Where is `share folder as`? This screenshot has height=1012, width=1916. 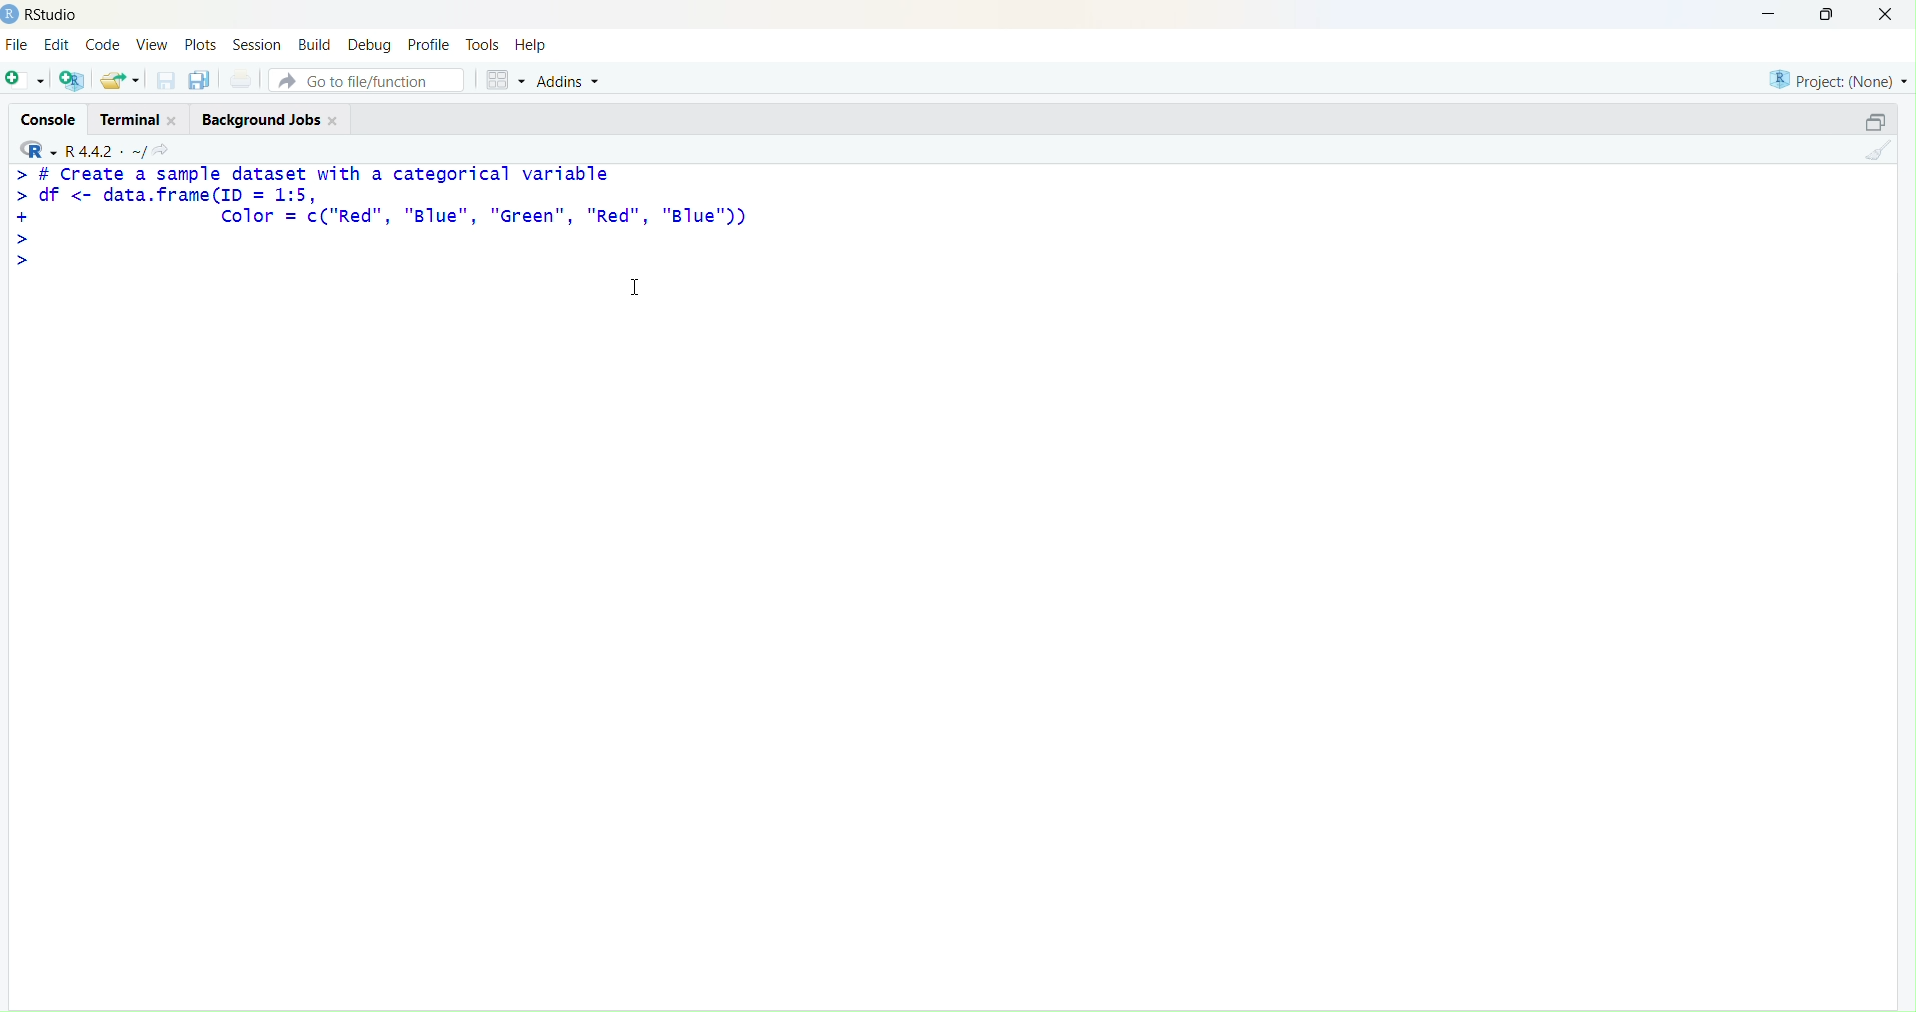 share folder as is located at coordinates (121, 80).